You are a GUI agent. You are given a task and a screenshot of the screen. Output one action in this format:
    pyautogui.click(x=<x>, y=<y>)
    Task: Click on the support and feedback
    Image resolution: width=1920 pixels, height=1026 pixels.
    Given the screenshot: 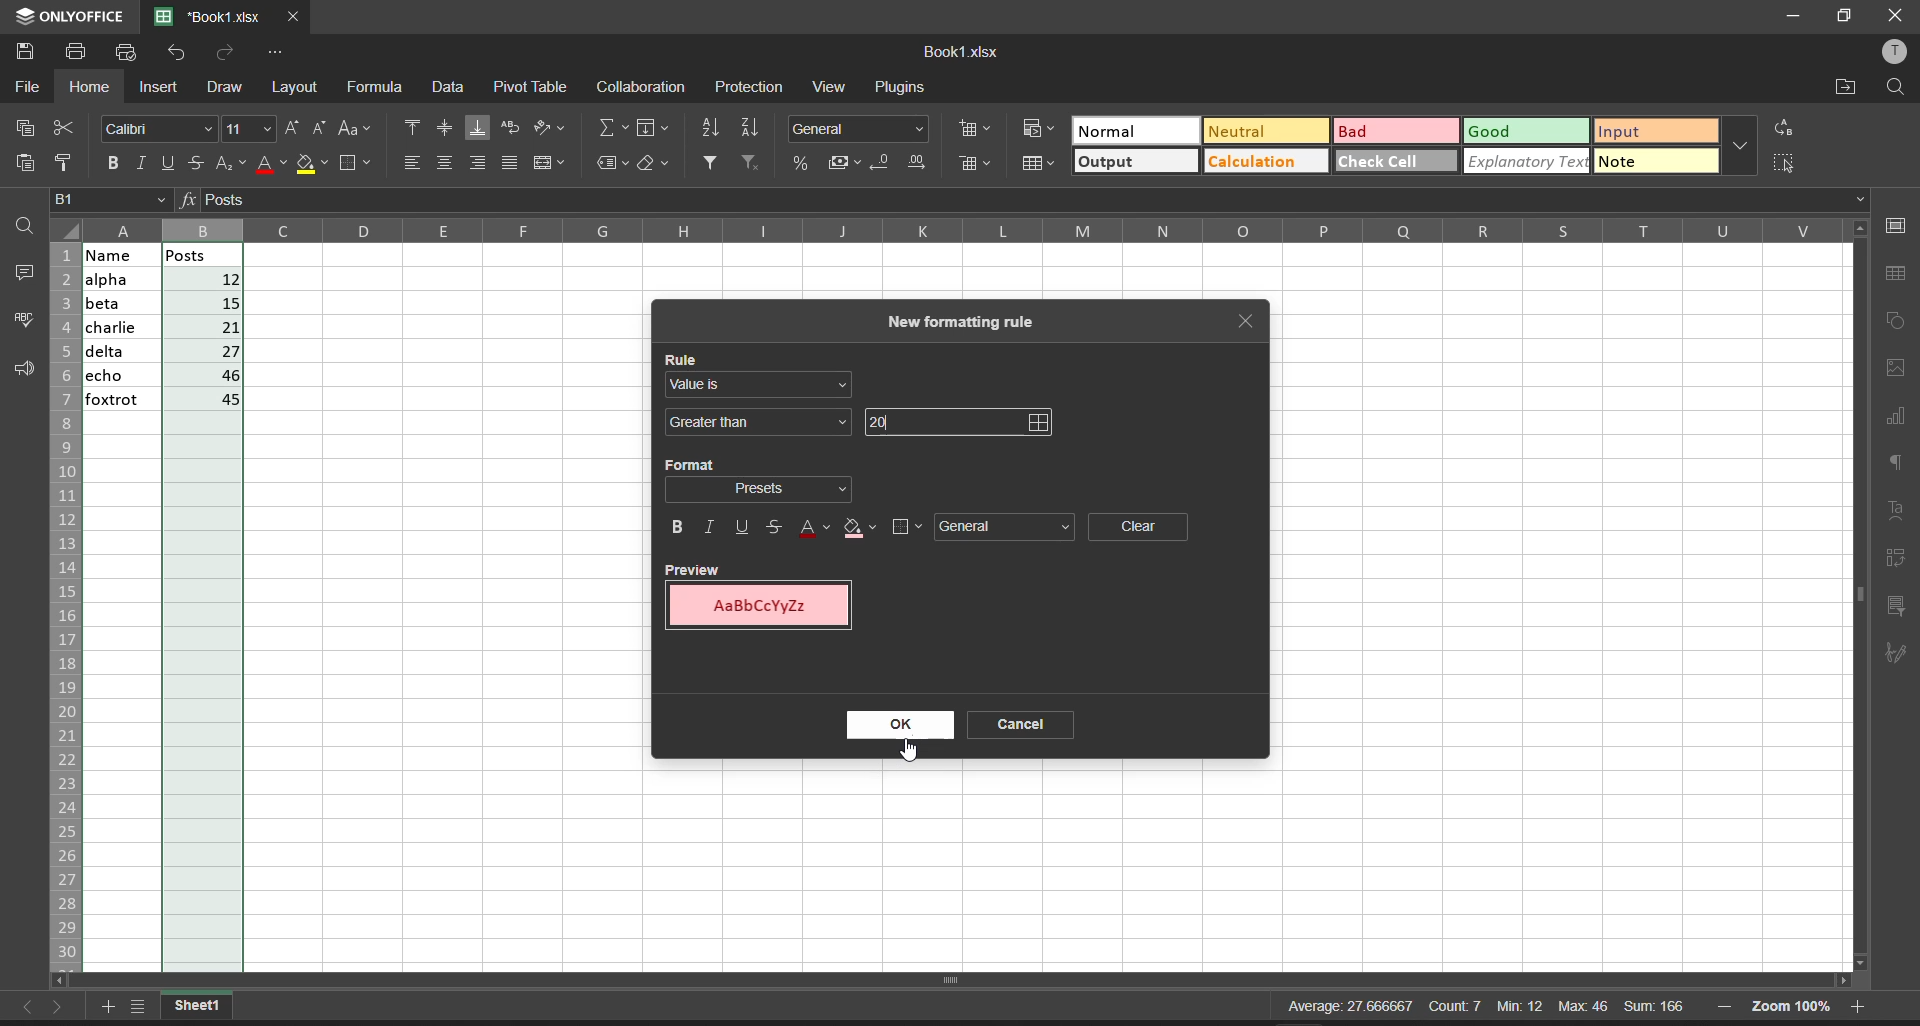 What is the action you would take?
    pyautogui.click(x=26, y=369)
    